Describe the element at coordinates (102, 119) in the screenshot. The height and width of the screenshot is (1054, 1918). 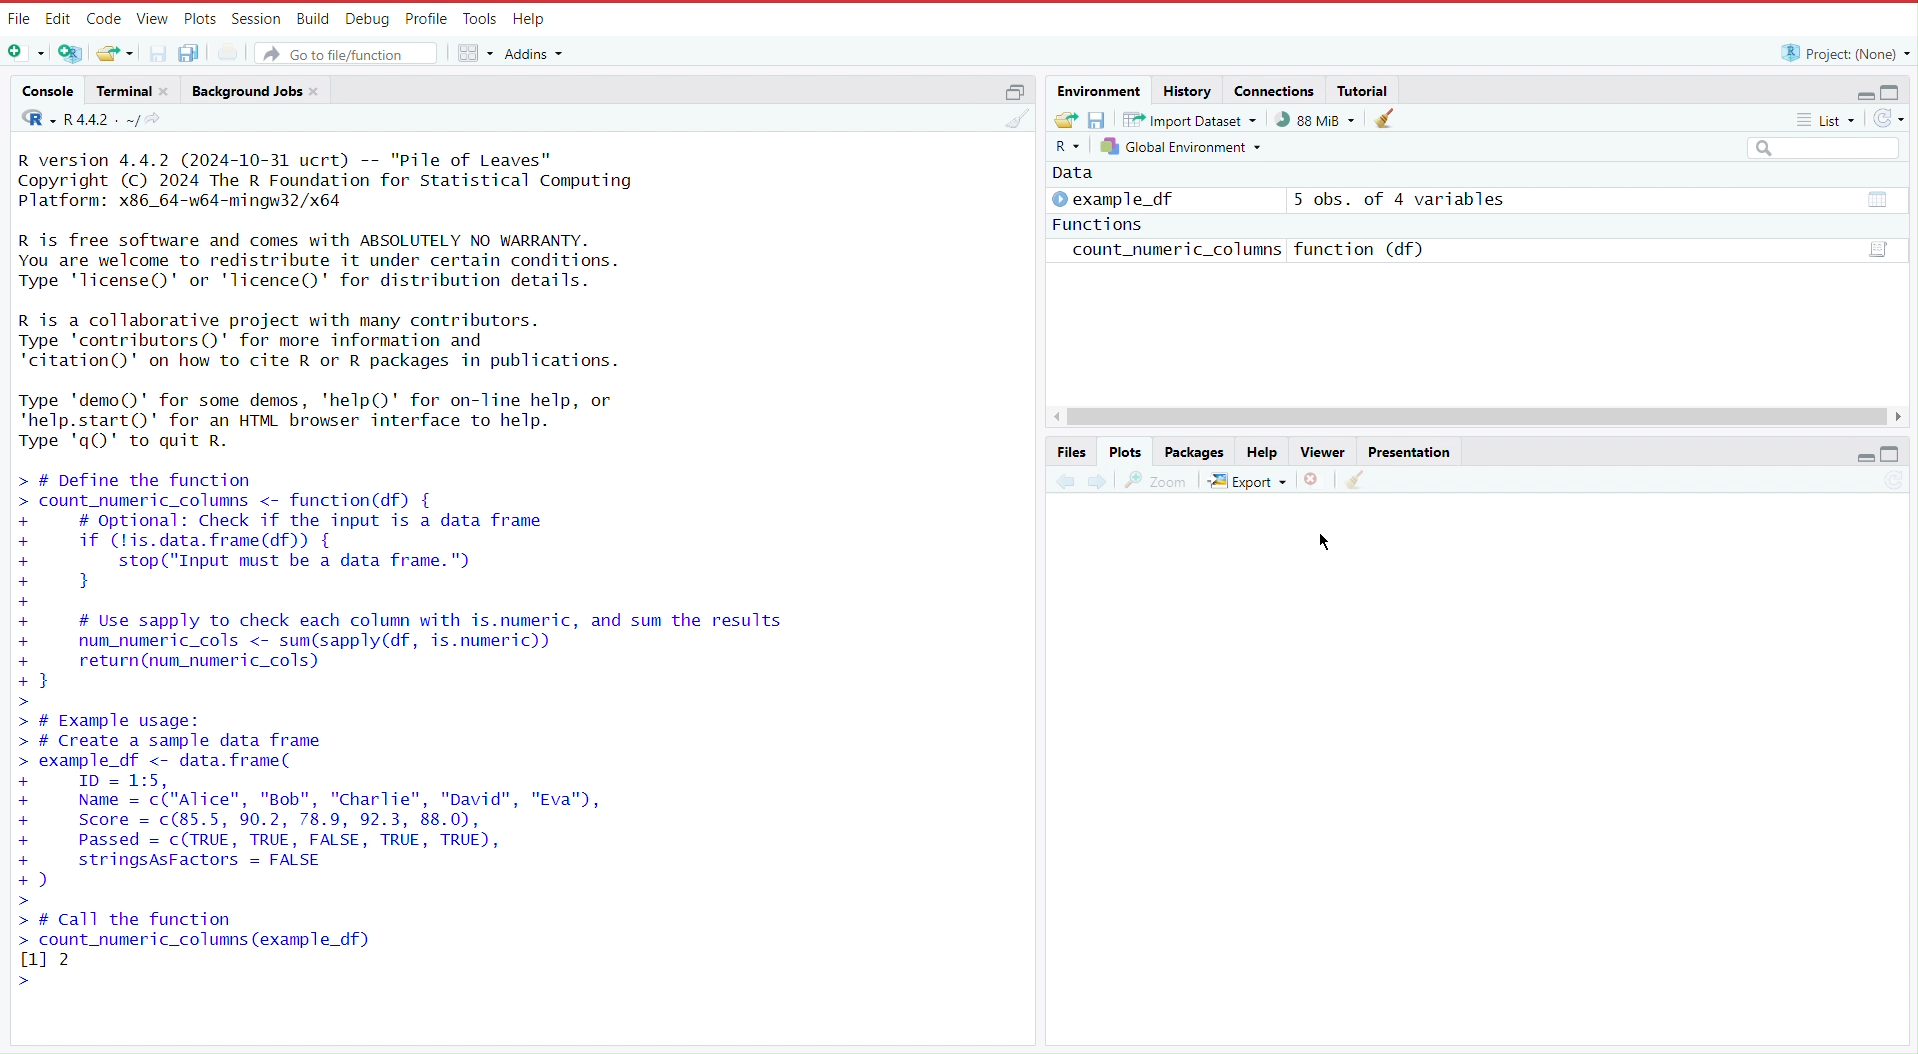
I see `R.4.4.2~/` at that location.